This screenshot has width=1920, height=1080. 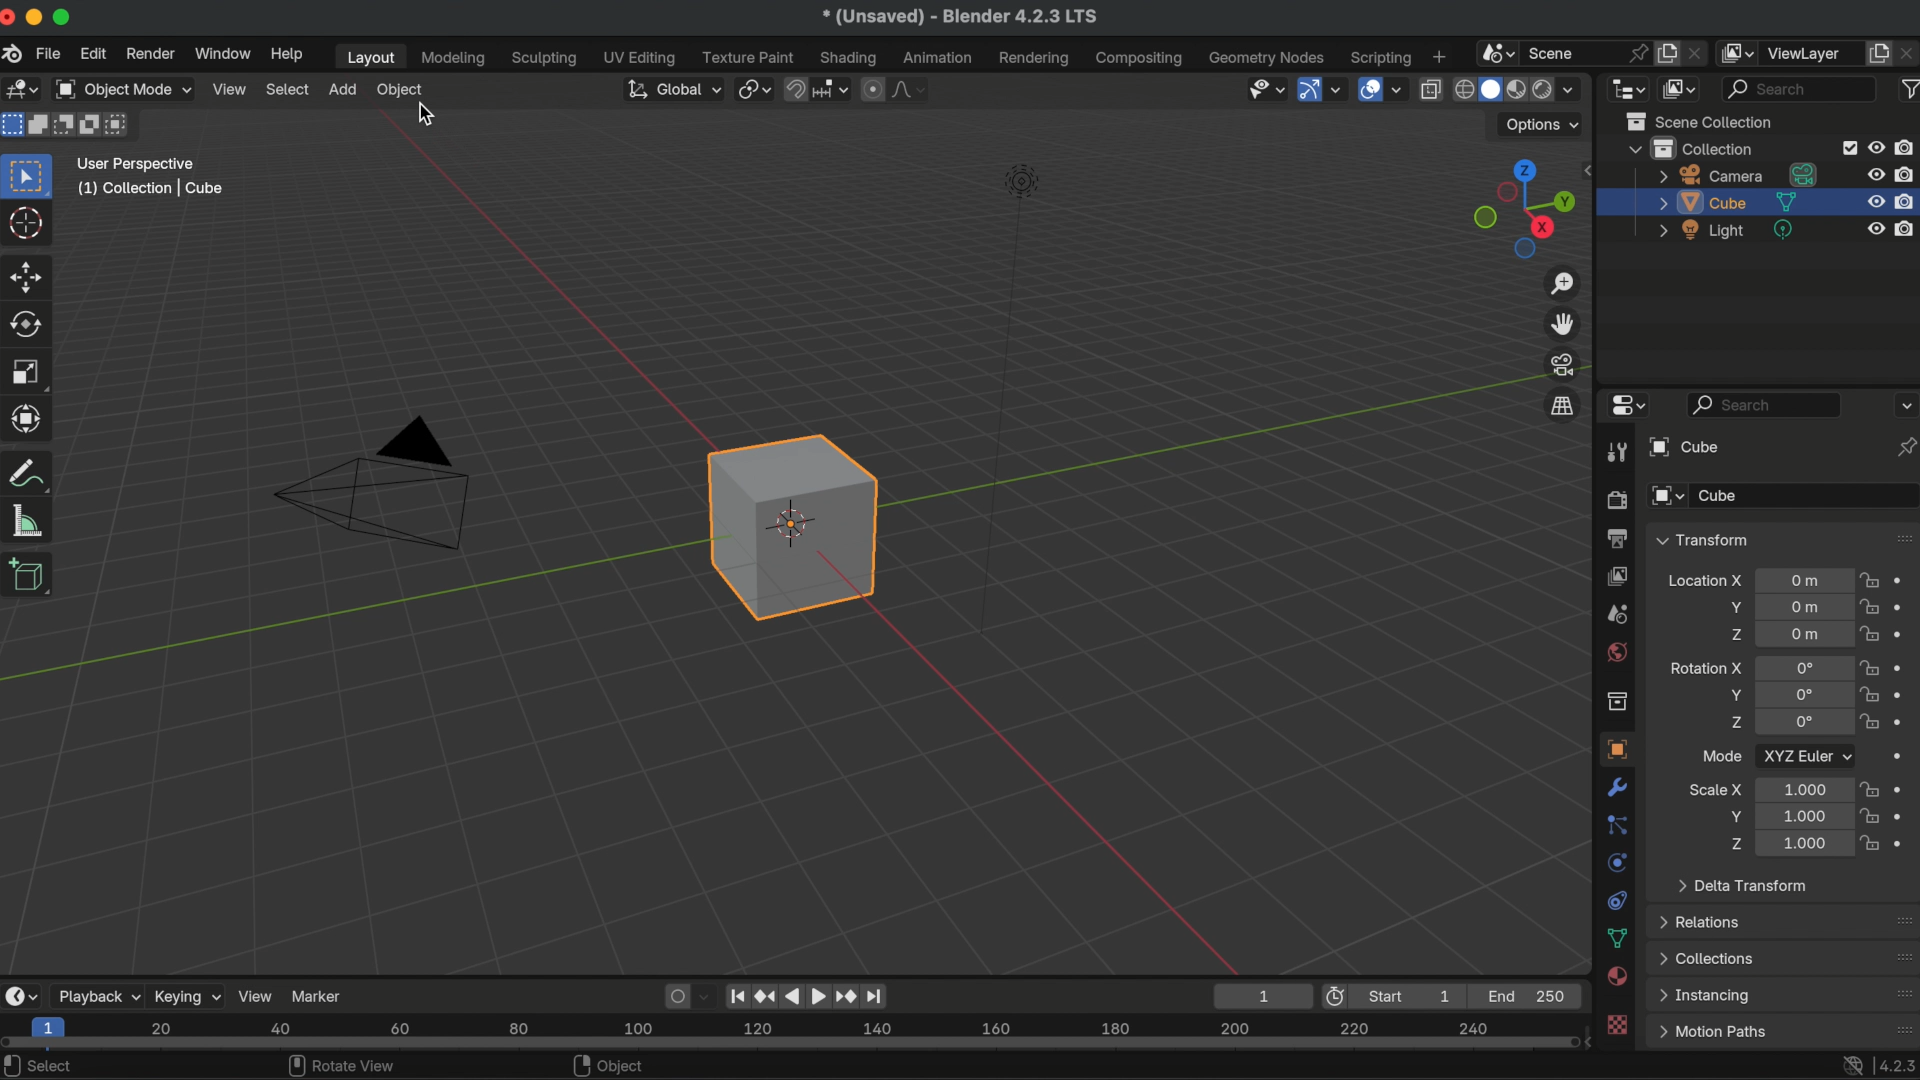 What do you see at coordinates (1876, 173) in the screenshot?
I see `hide in viewport` at bounding box center [1876, 173].